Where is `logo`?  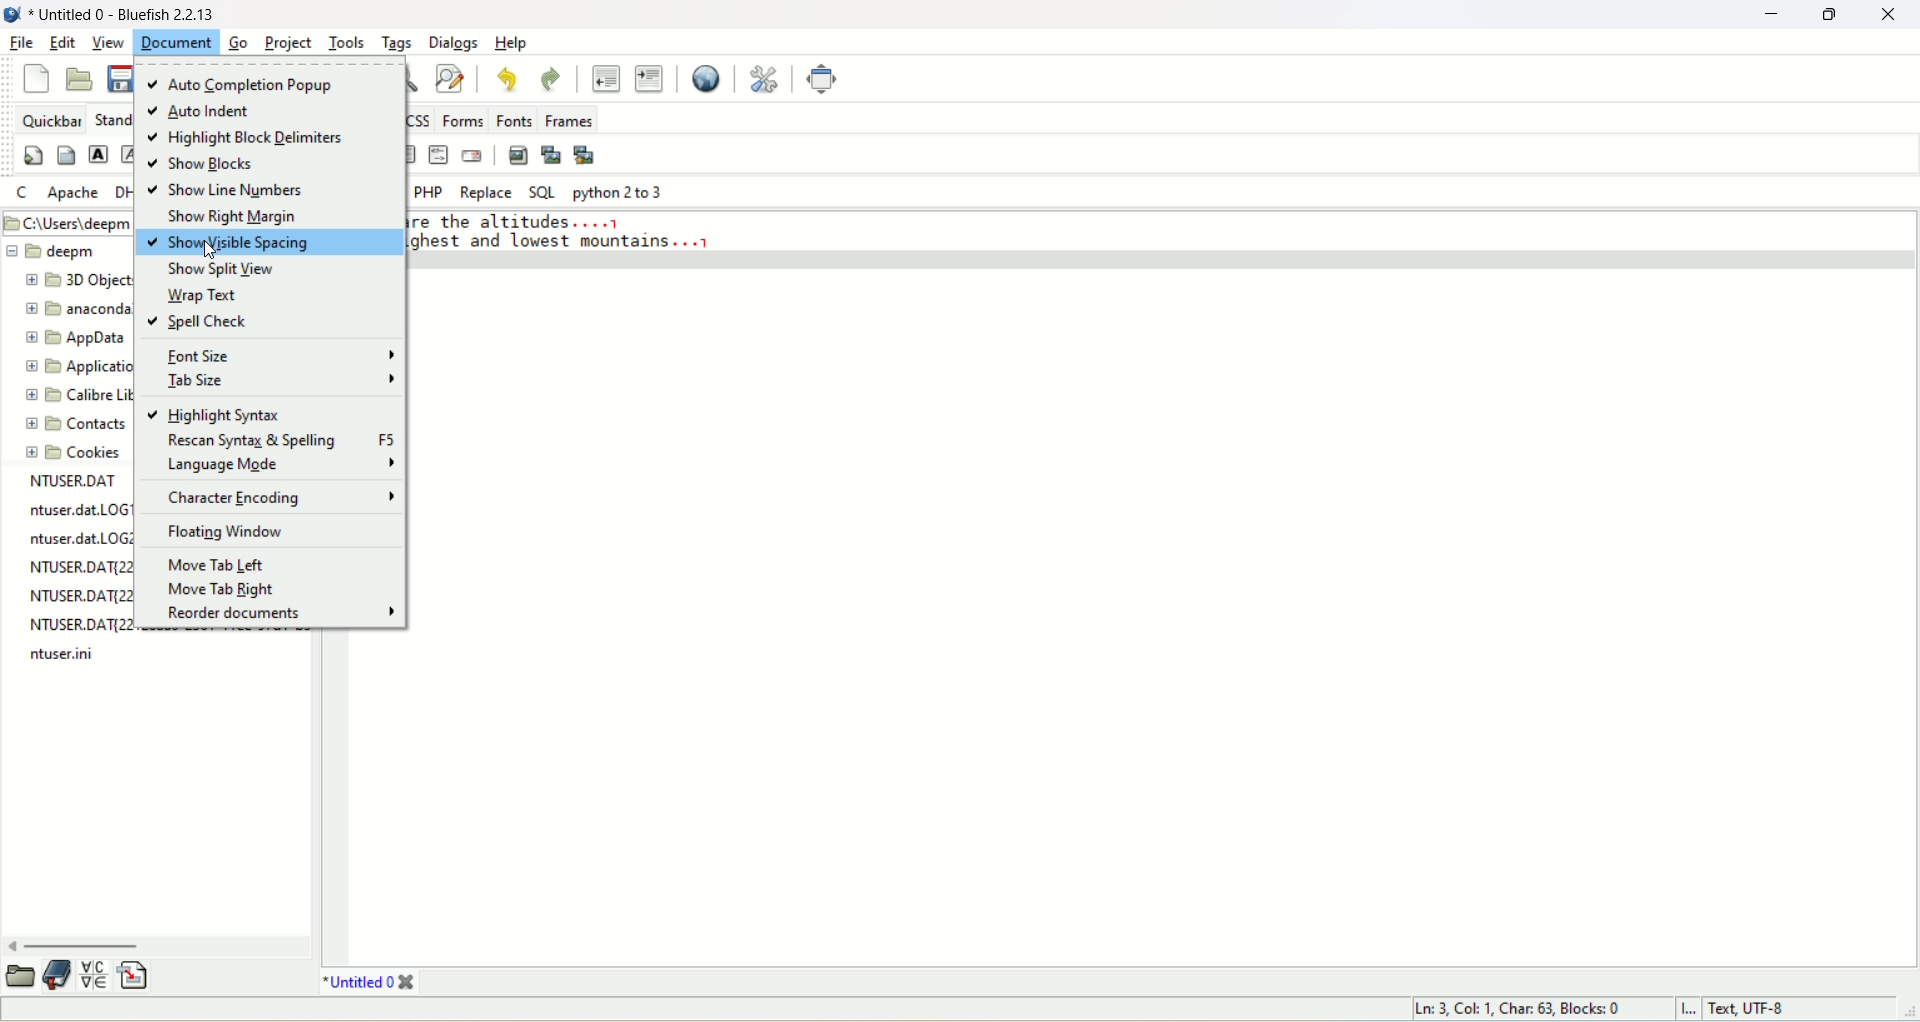 logo is located at coordinates (12, 13).